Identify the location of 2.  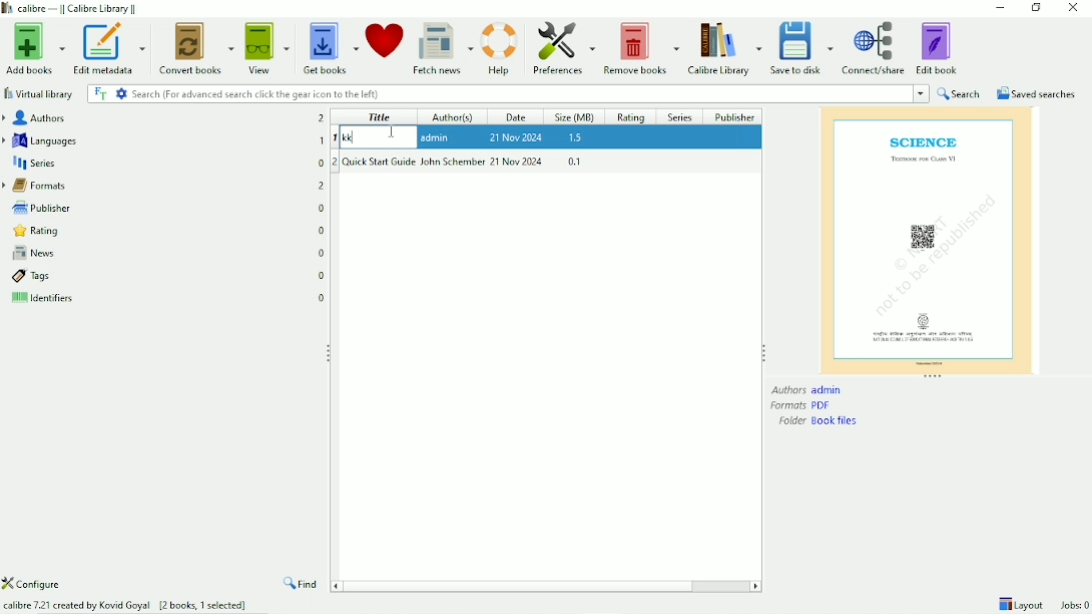
(335, 162).